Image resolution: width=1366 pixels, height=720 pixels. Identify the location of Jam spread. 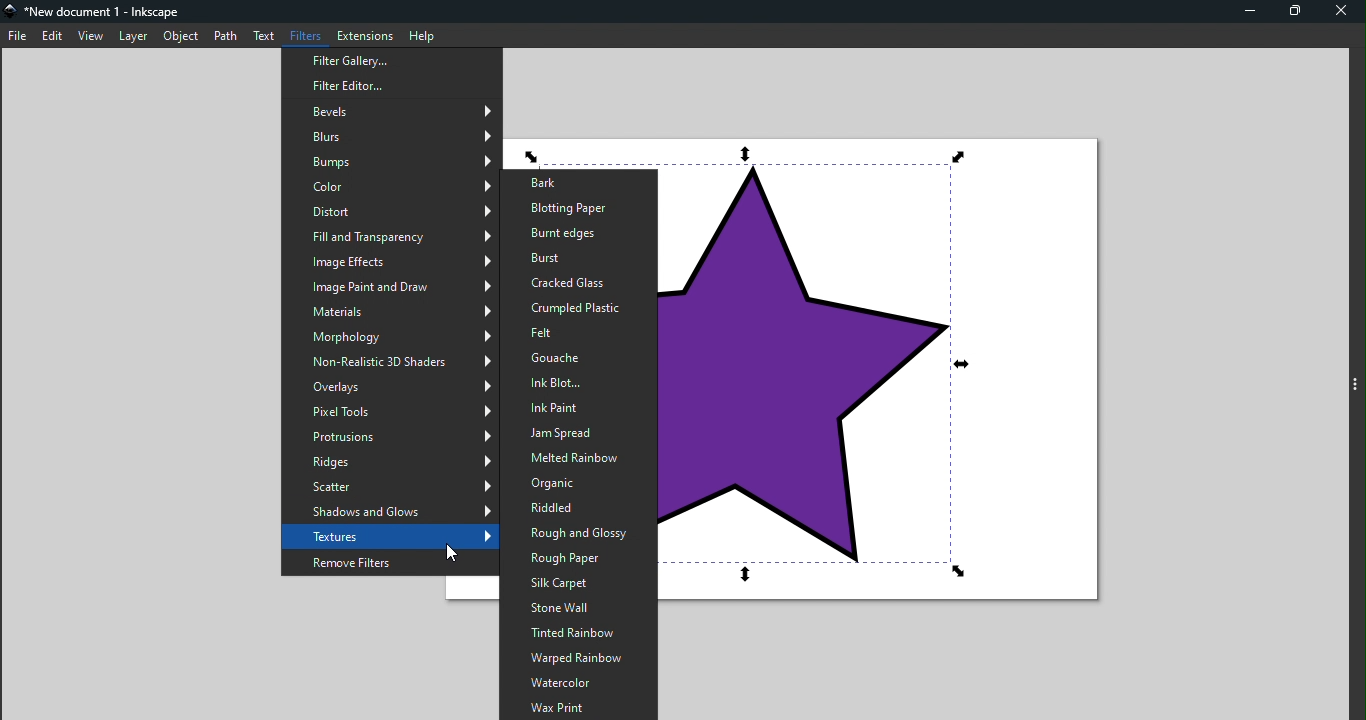
(576, 434).